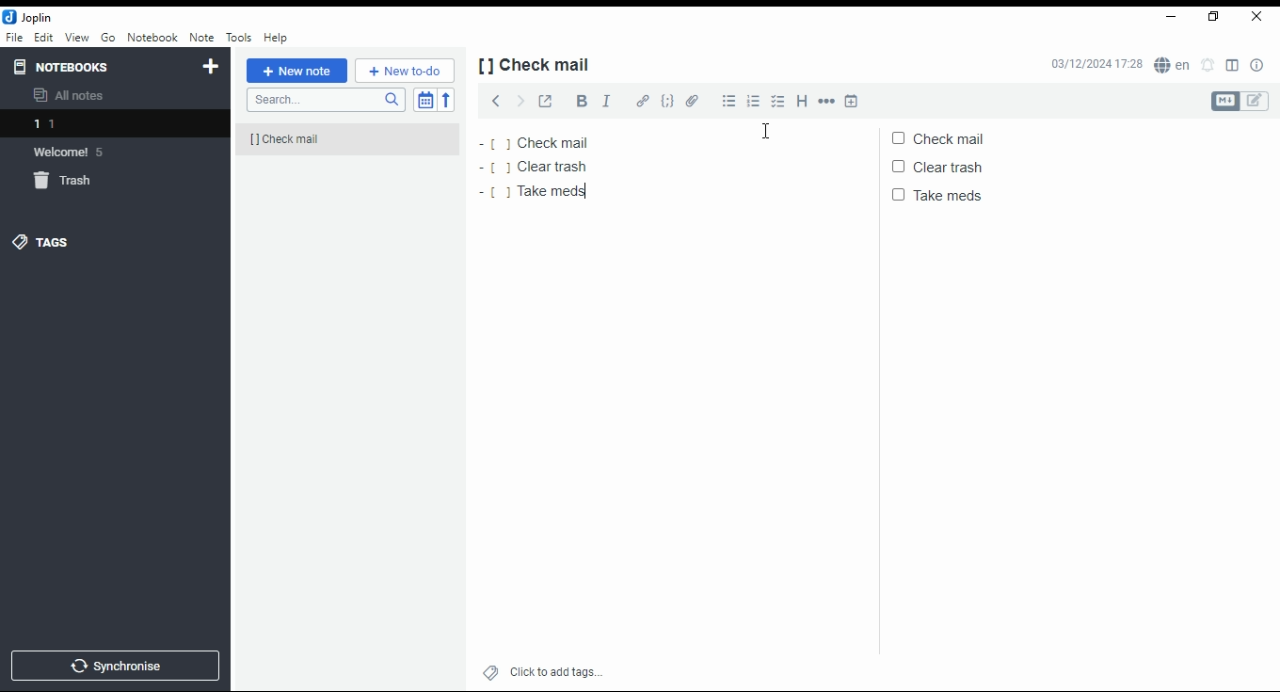 Image resolution: width=1280 pixels, height=692 pixels. I want to click on take meds, so click(940, 194).